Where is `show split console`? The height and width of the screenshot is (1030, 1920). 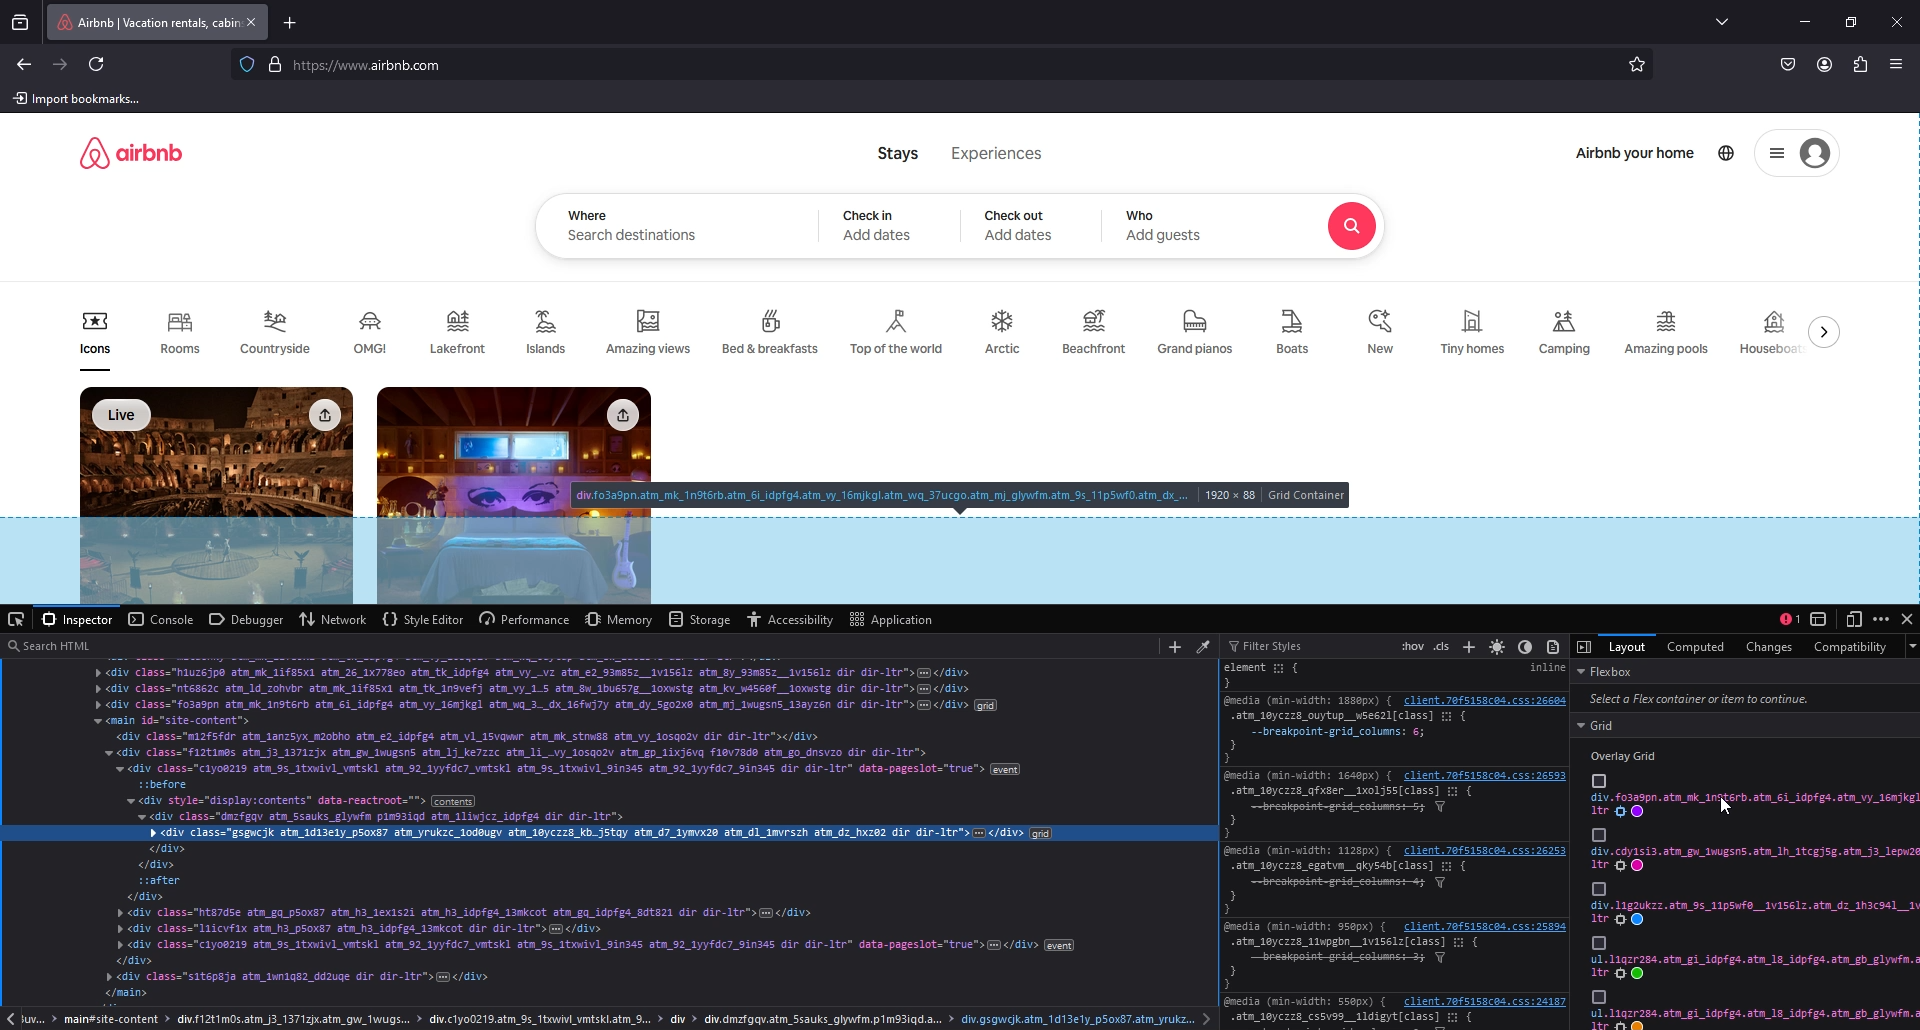
show split console is located at coordinates (1789, 618).